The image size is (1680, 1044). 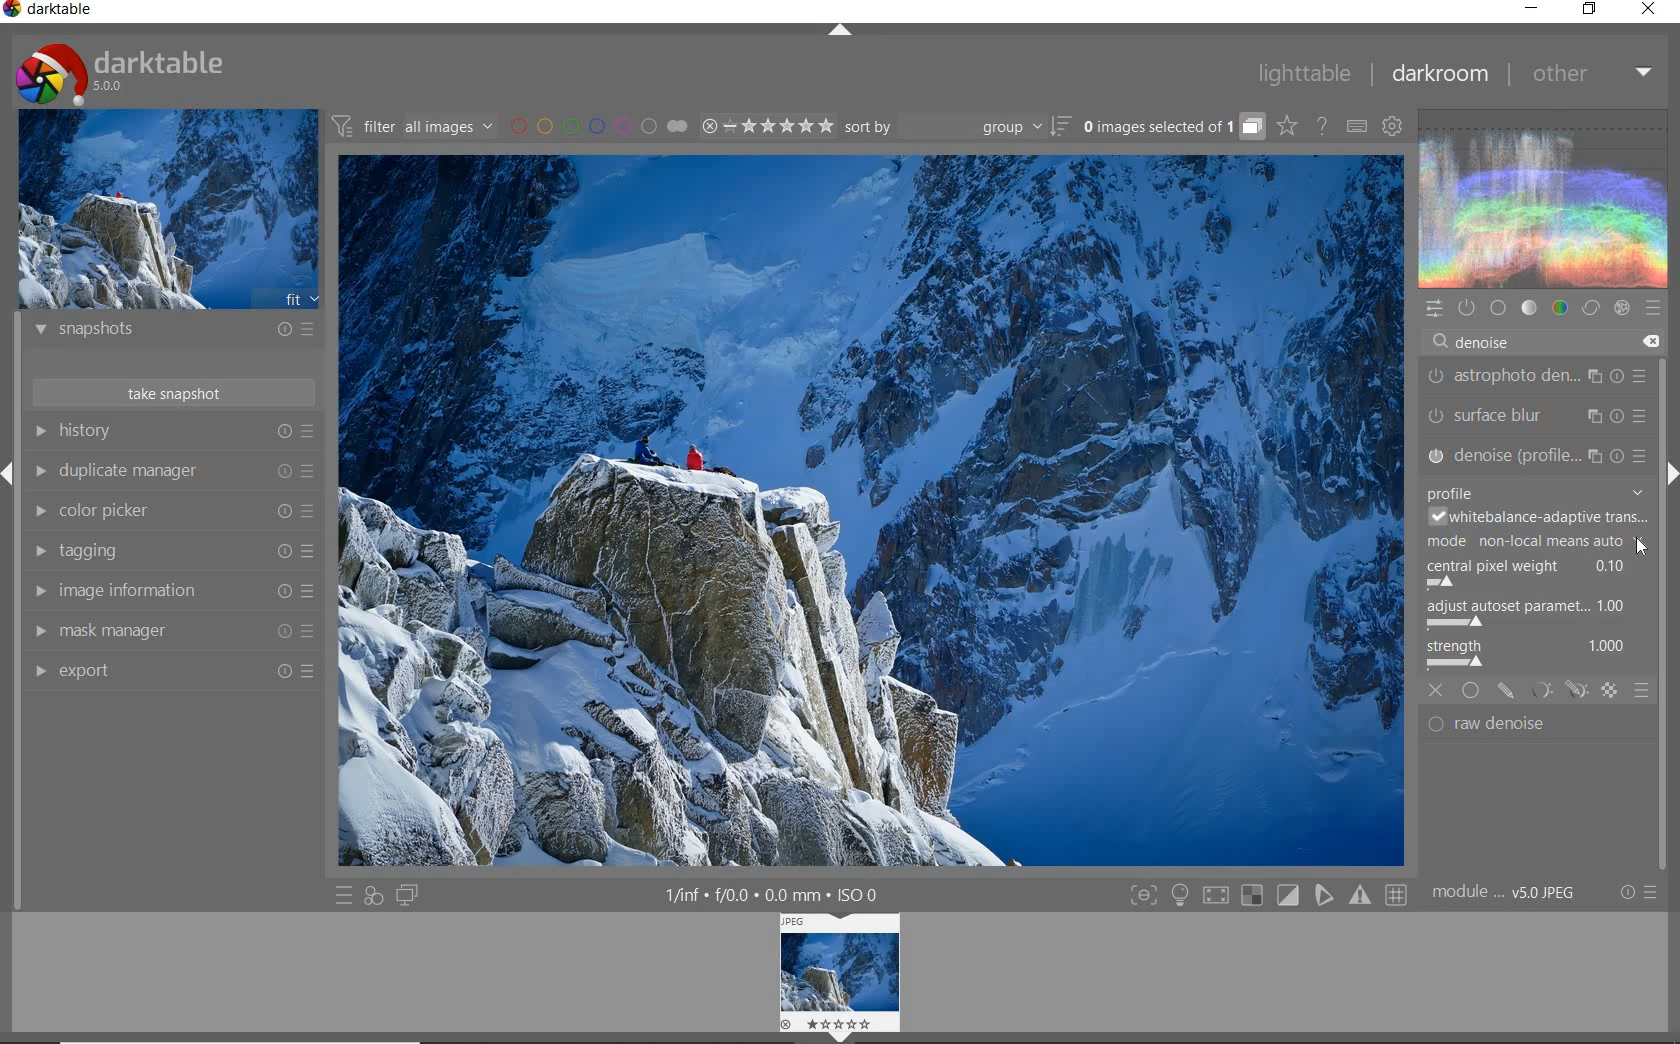 What do you see at coordinates (1393, 125) in the screenshot?
I see `show global preferences` at bounding box center [1393, 125].